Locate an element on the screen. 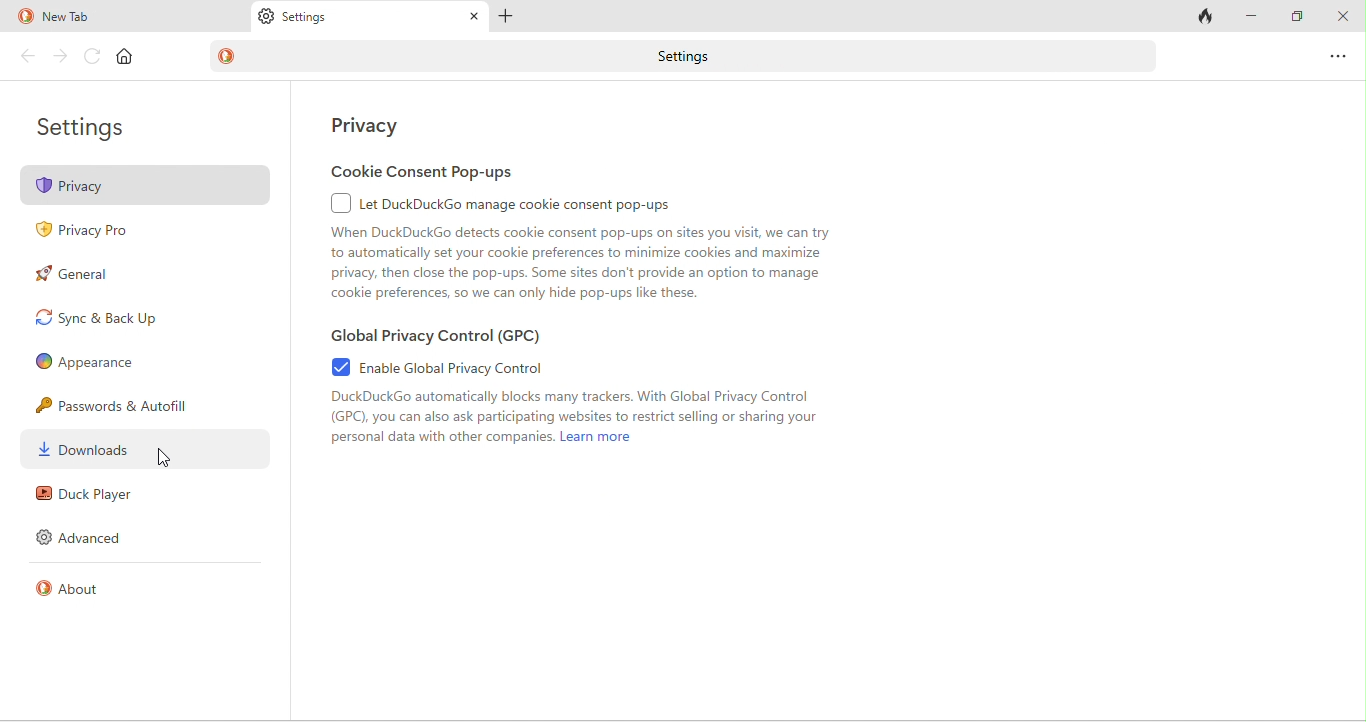 The image size is (1366, 722). settings is located at coordinates (102, 131).